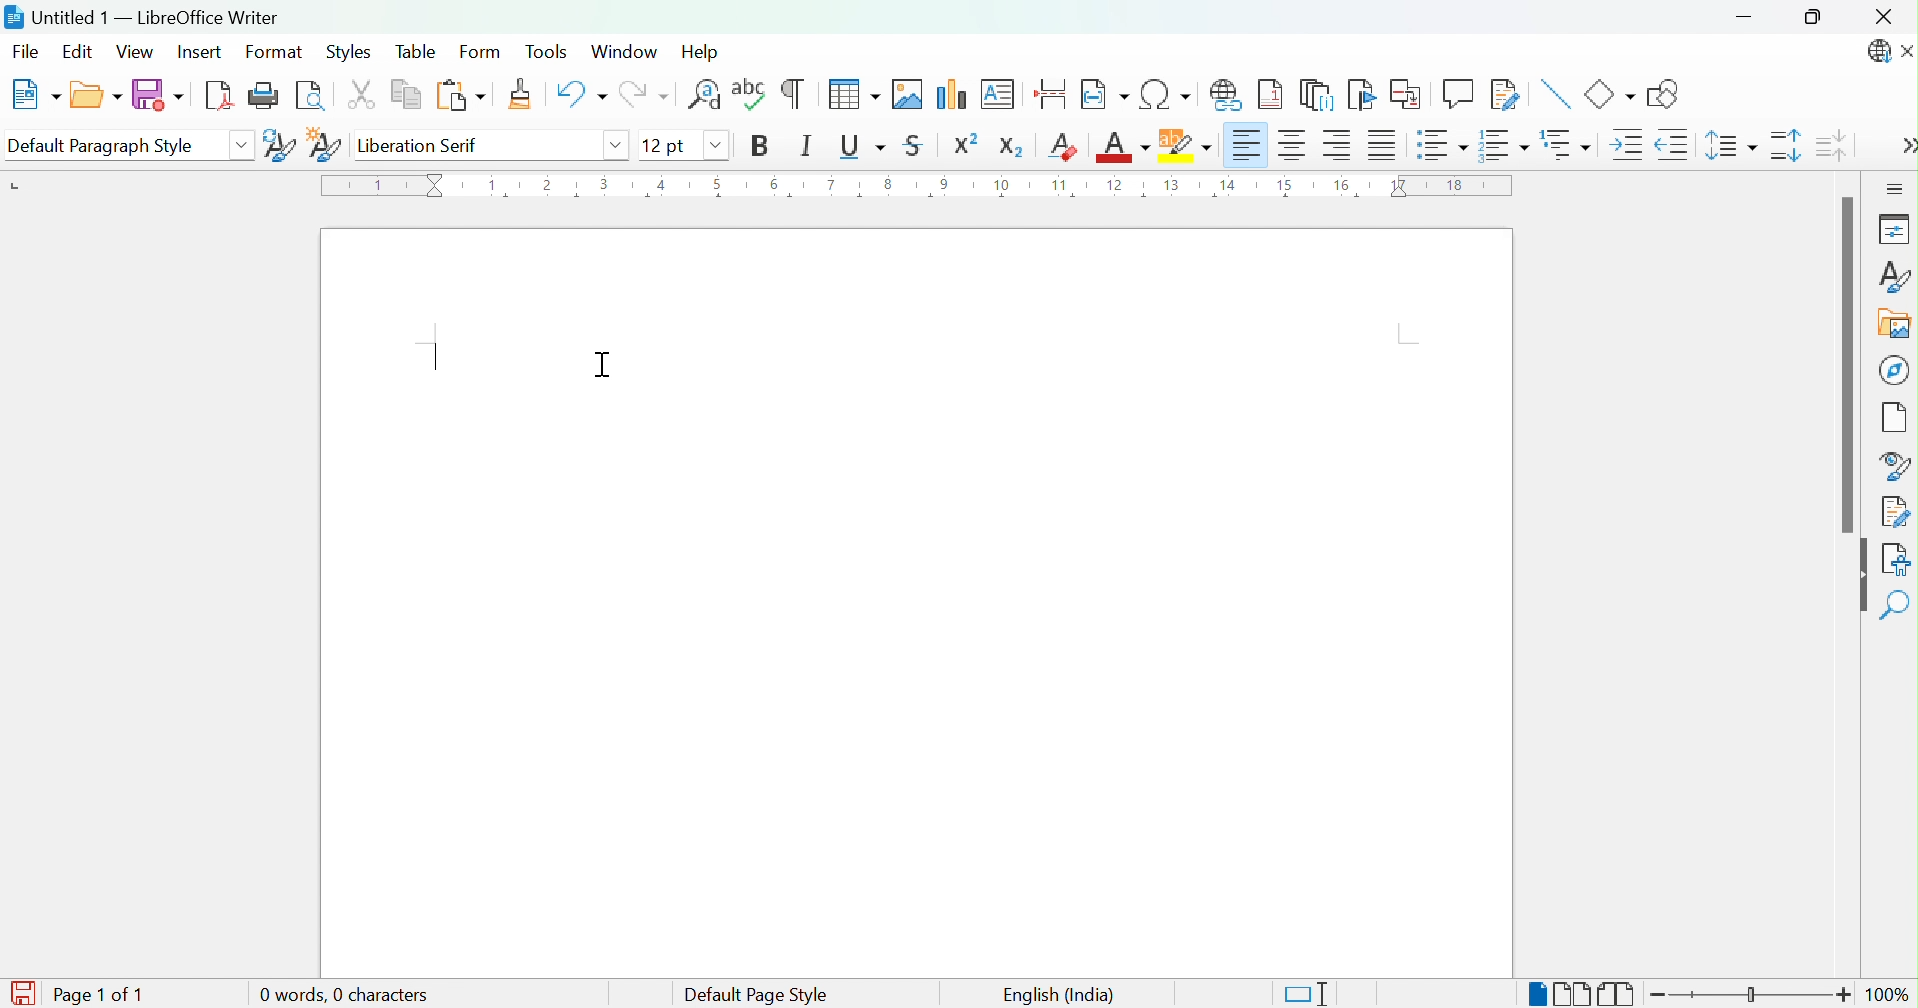 Image resolution: width=1918 pixels, height=1008 pixels. I want to click on Single-page view, so click(1536, 996).